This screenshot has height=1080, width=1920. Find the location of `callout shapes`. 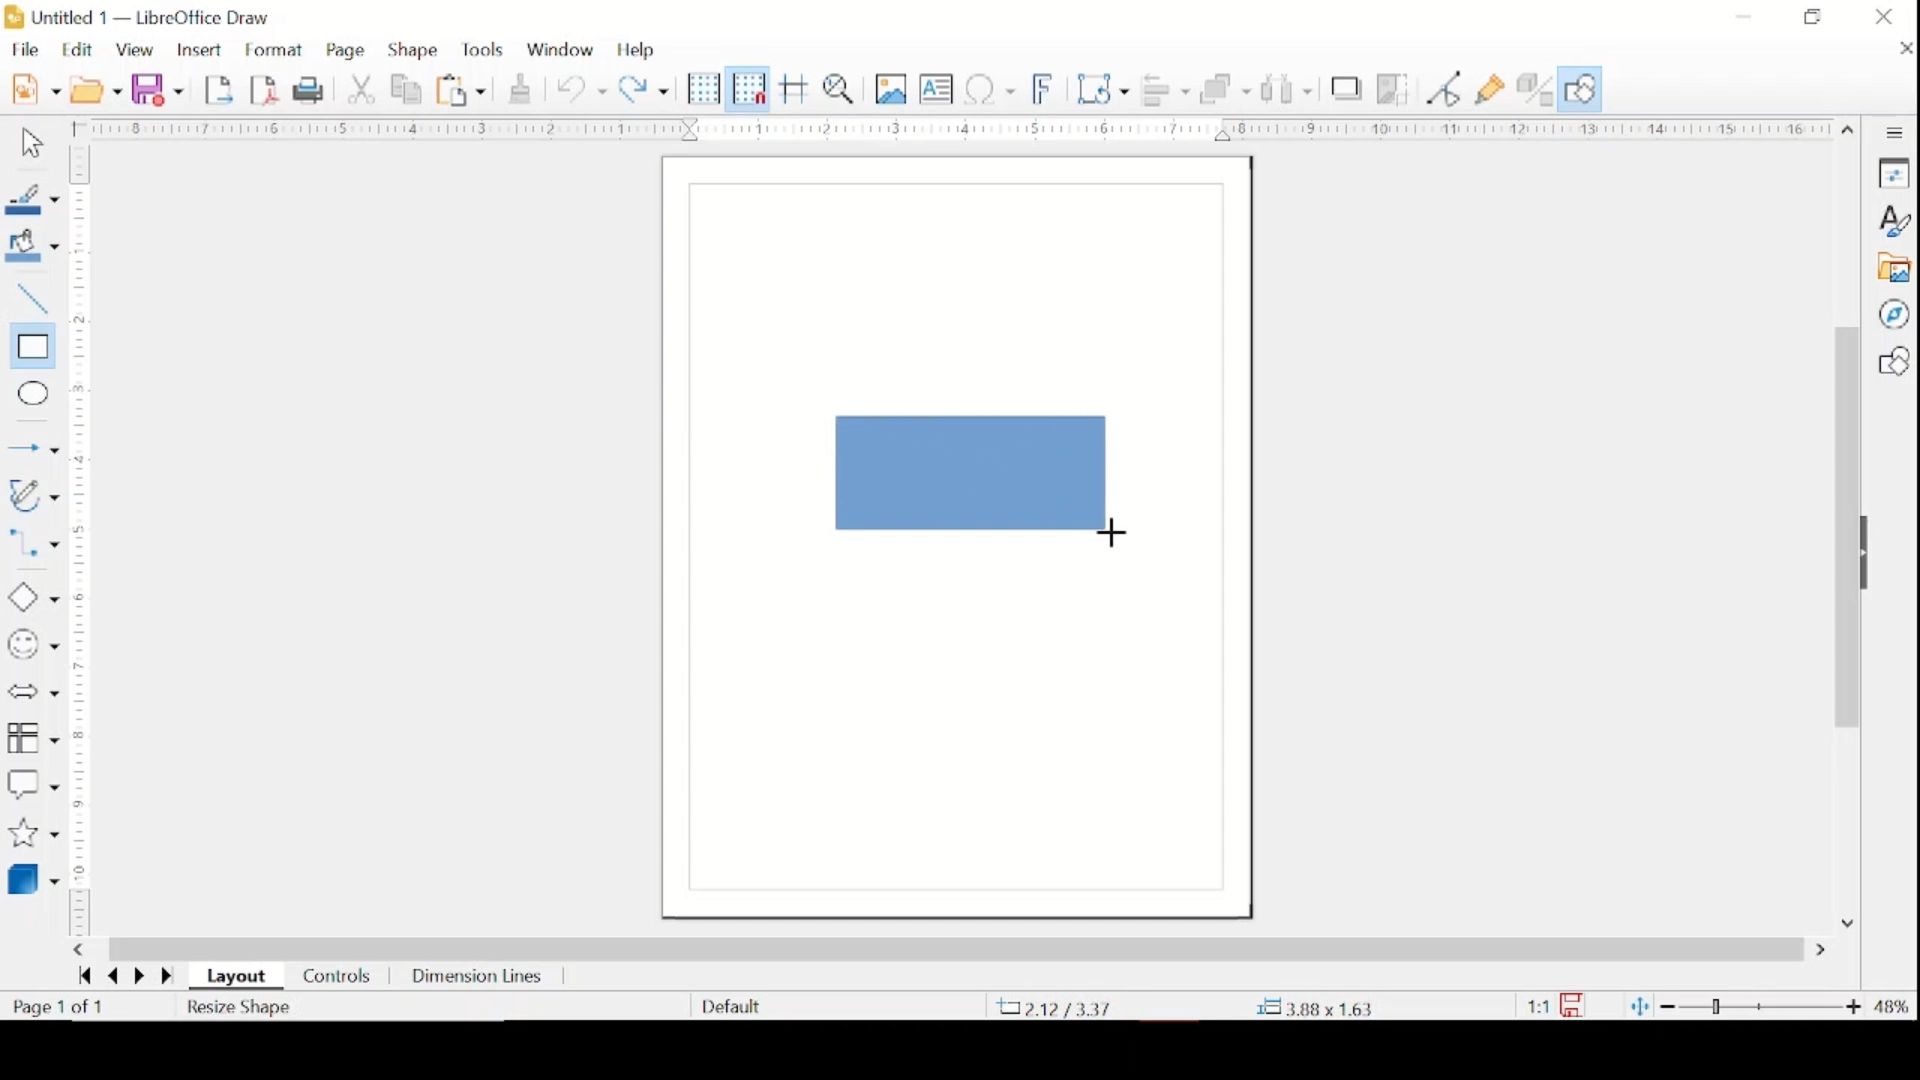

callout shapes is located at coordinates (33, 785).